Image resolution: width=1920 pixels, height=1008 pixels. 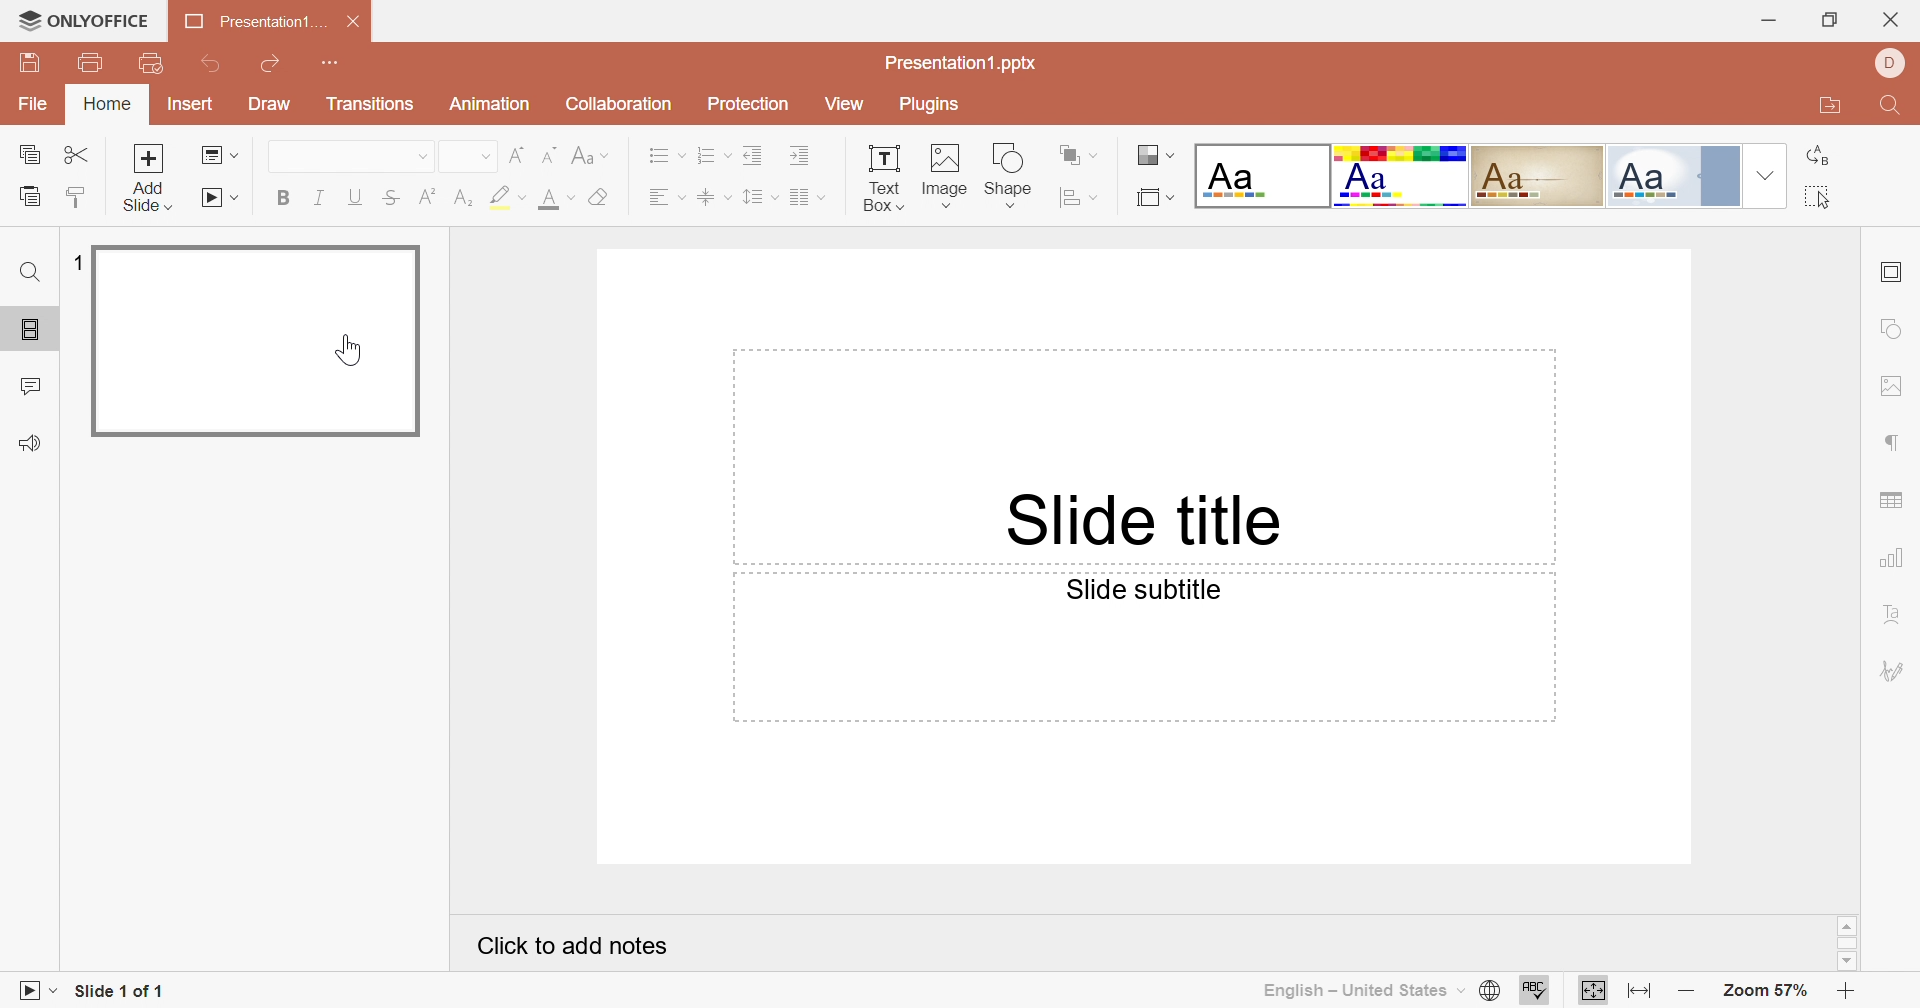 What do you see at coordinates (1354, 989) in the screenshot?
I see `English - United States` at bounding box center [1354, 989].